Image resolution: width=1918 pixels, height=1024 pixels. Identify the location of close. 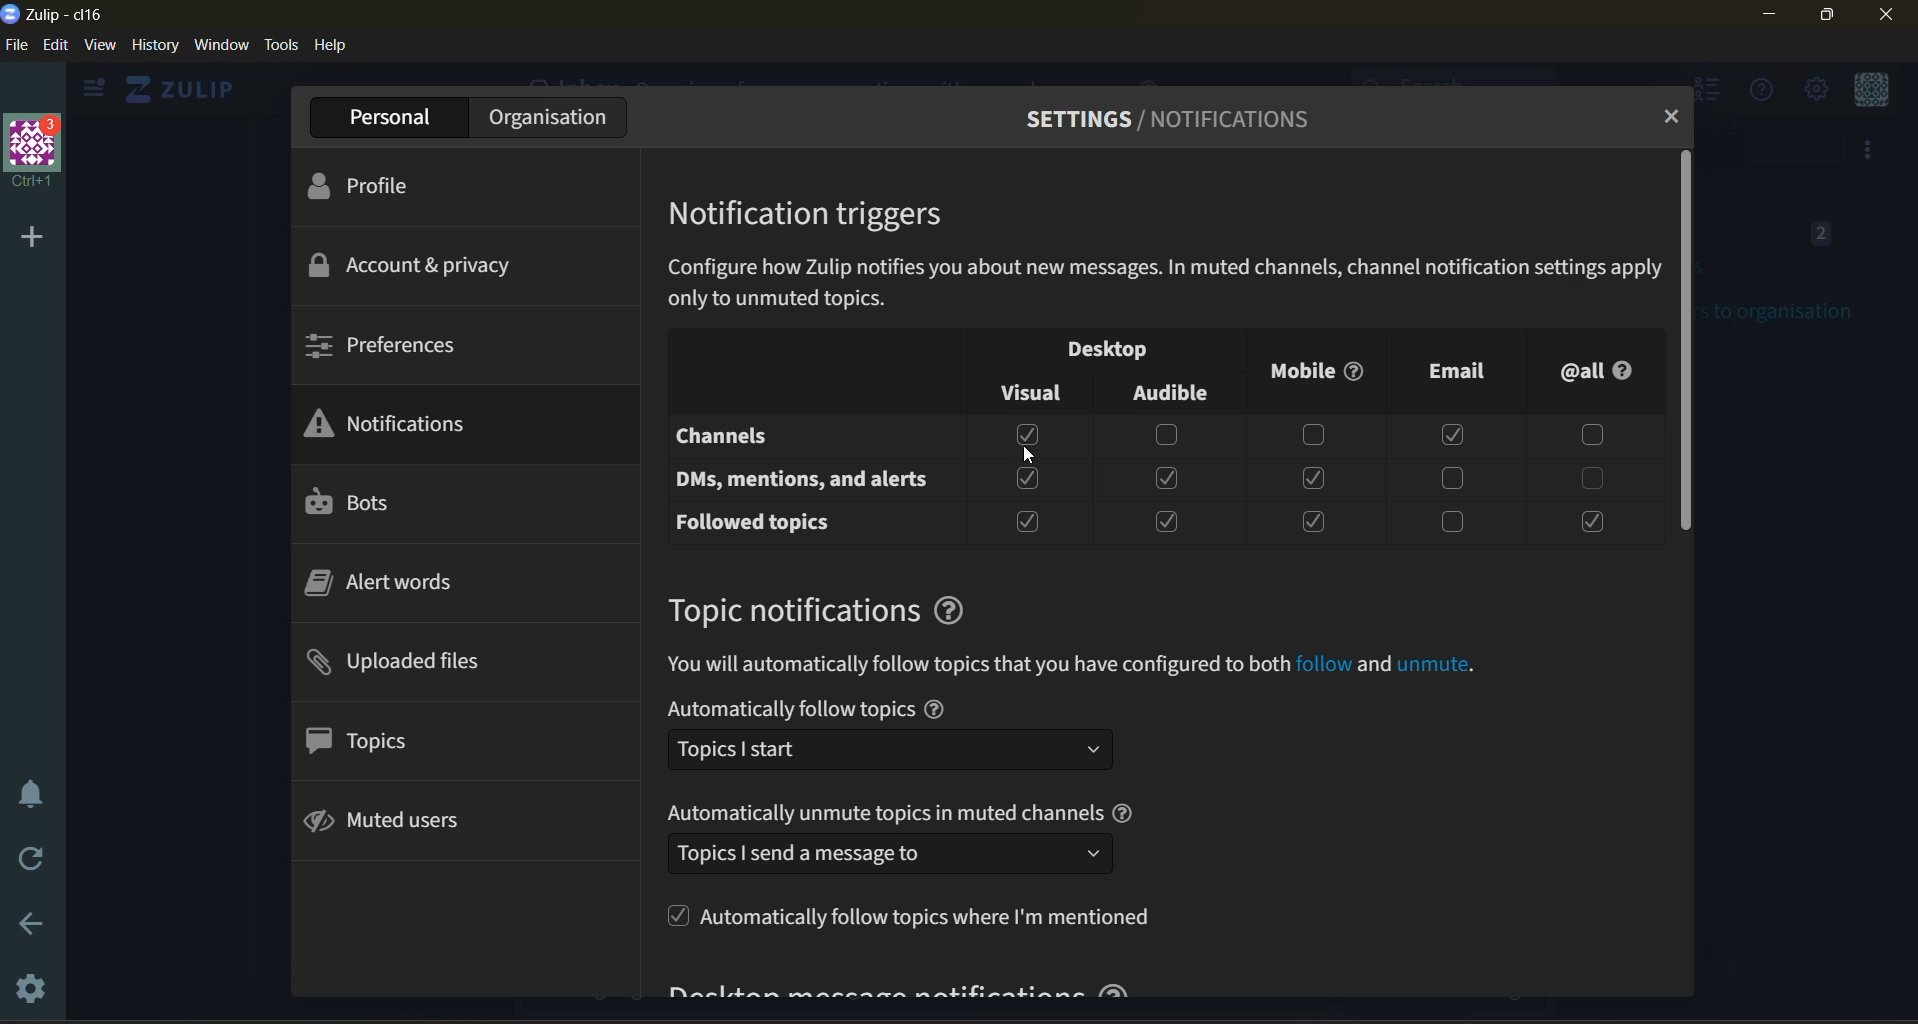
(1889, 15).